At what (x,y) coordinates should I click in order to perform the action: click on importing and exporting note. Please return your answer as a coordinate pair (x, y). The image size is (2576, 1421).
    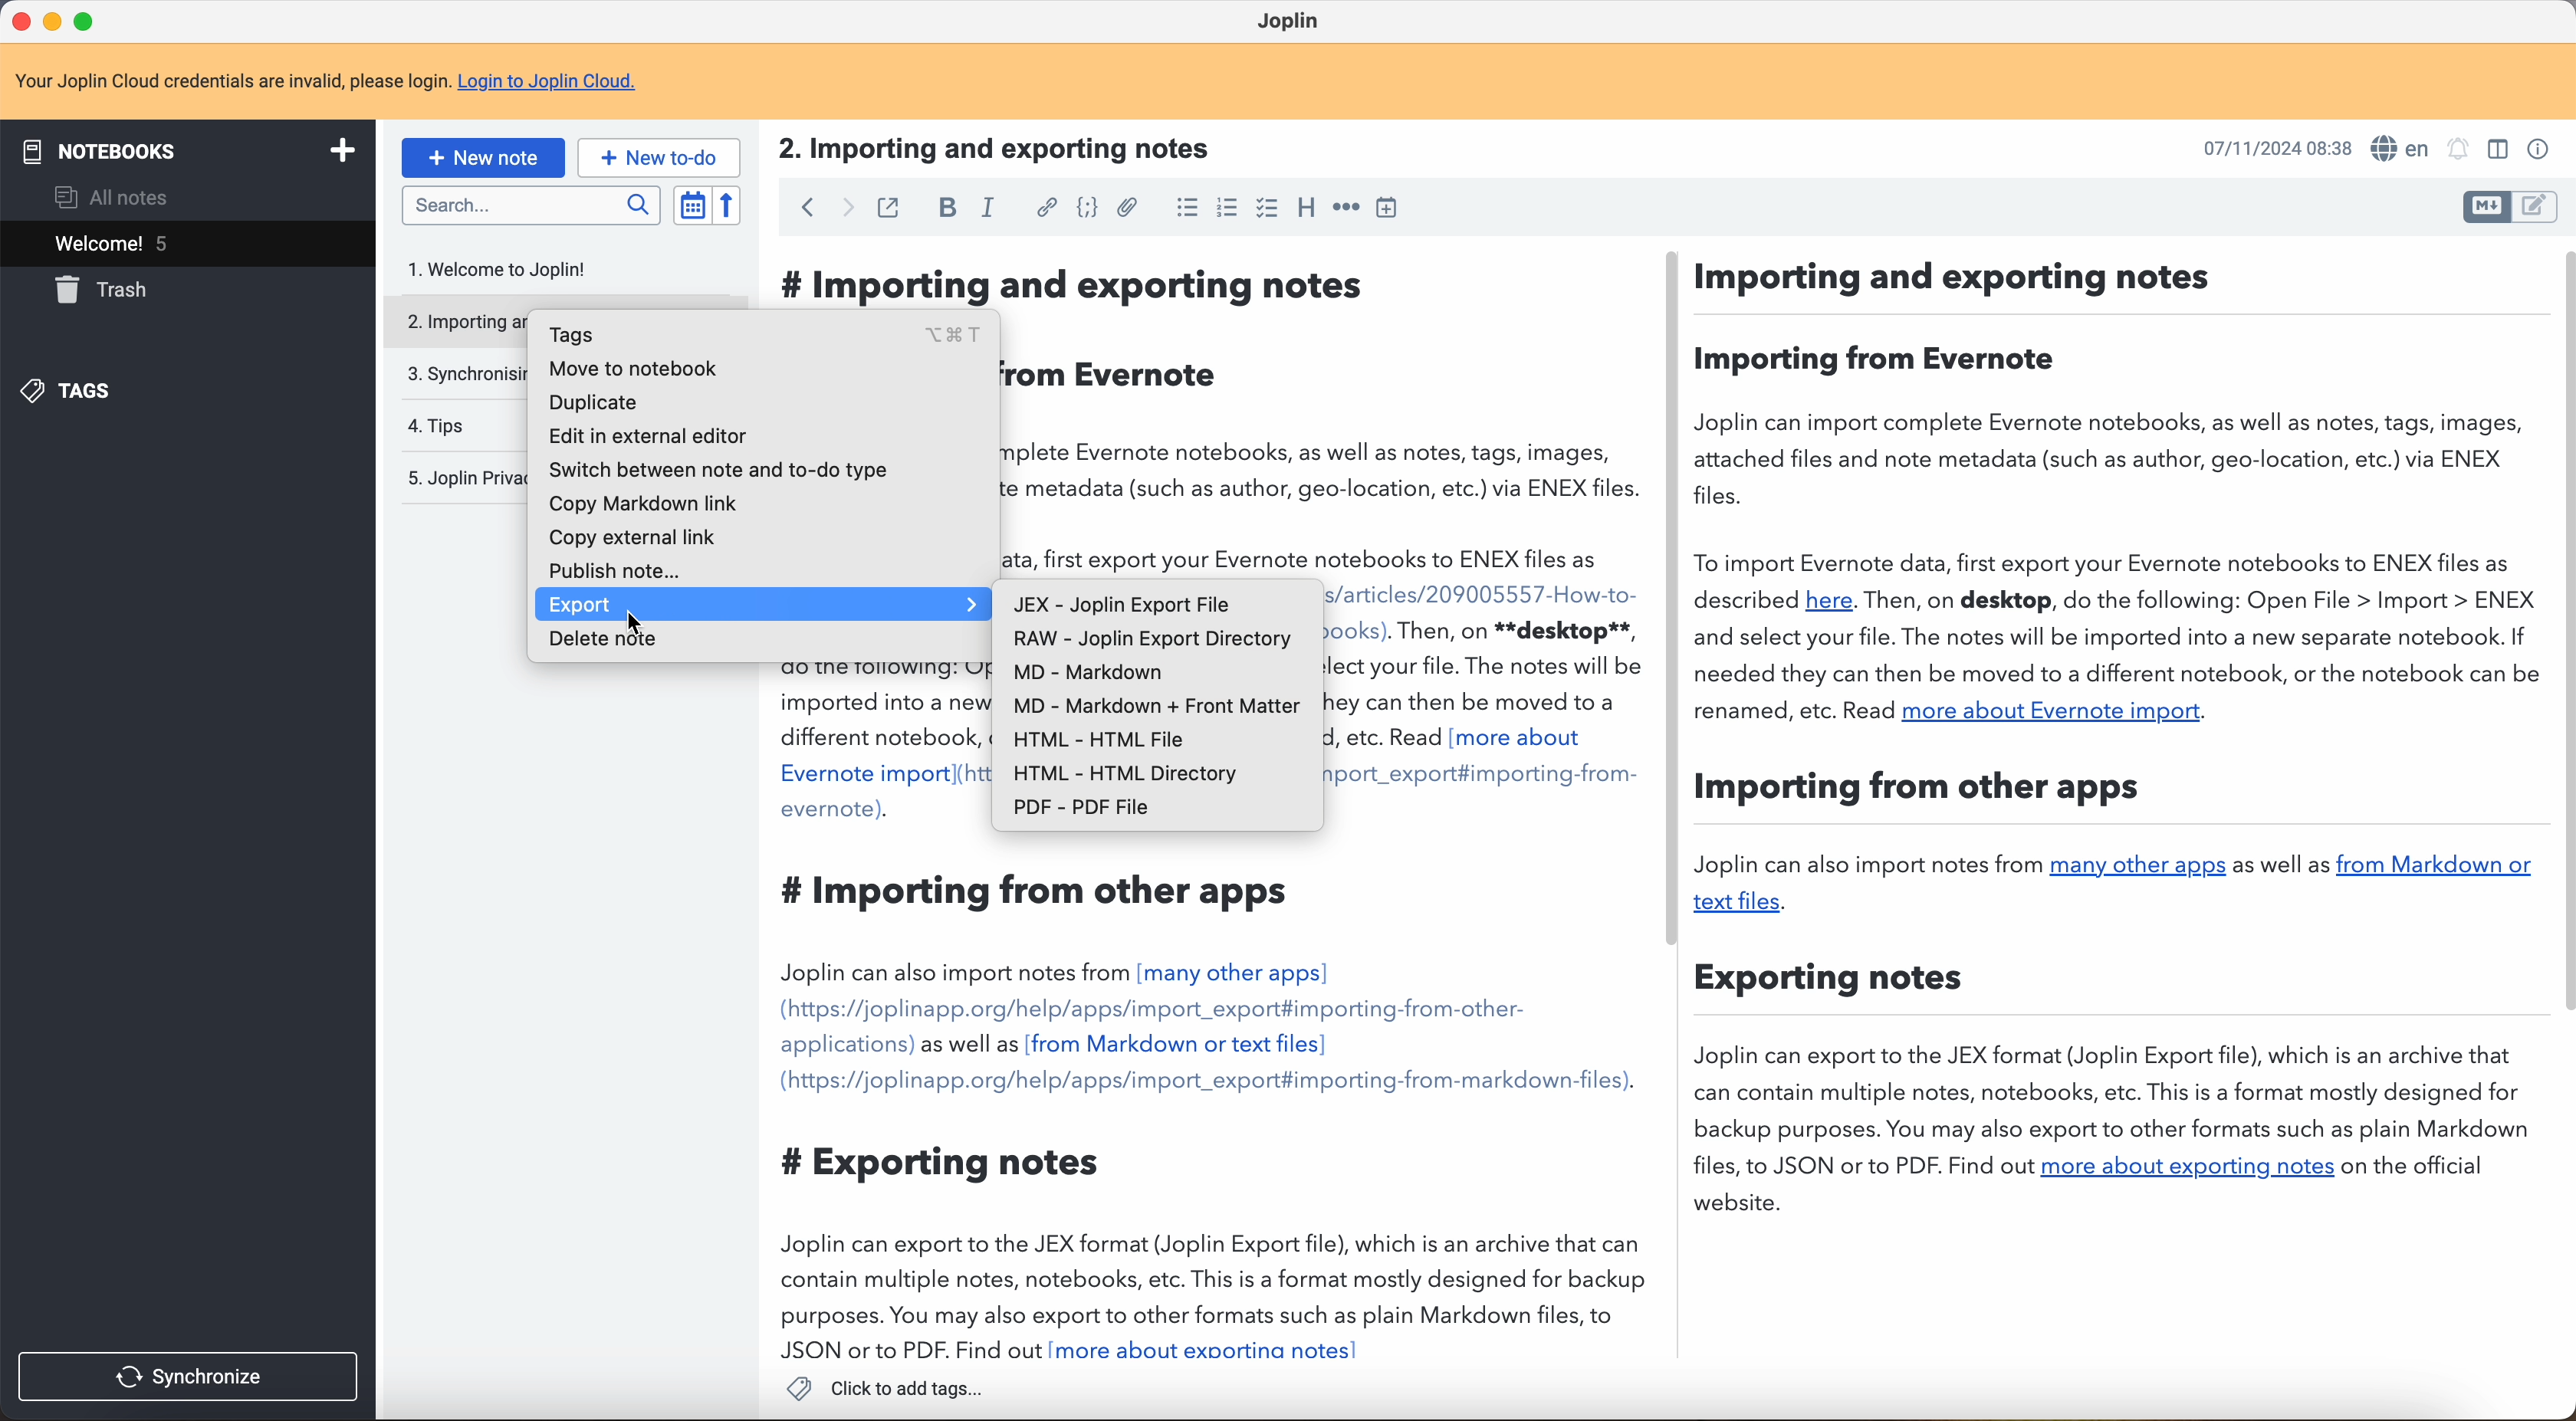
    Looking at the image, I should click on (1485, 970).